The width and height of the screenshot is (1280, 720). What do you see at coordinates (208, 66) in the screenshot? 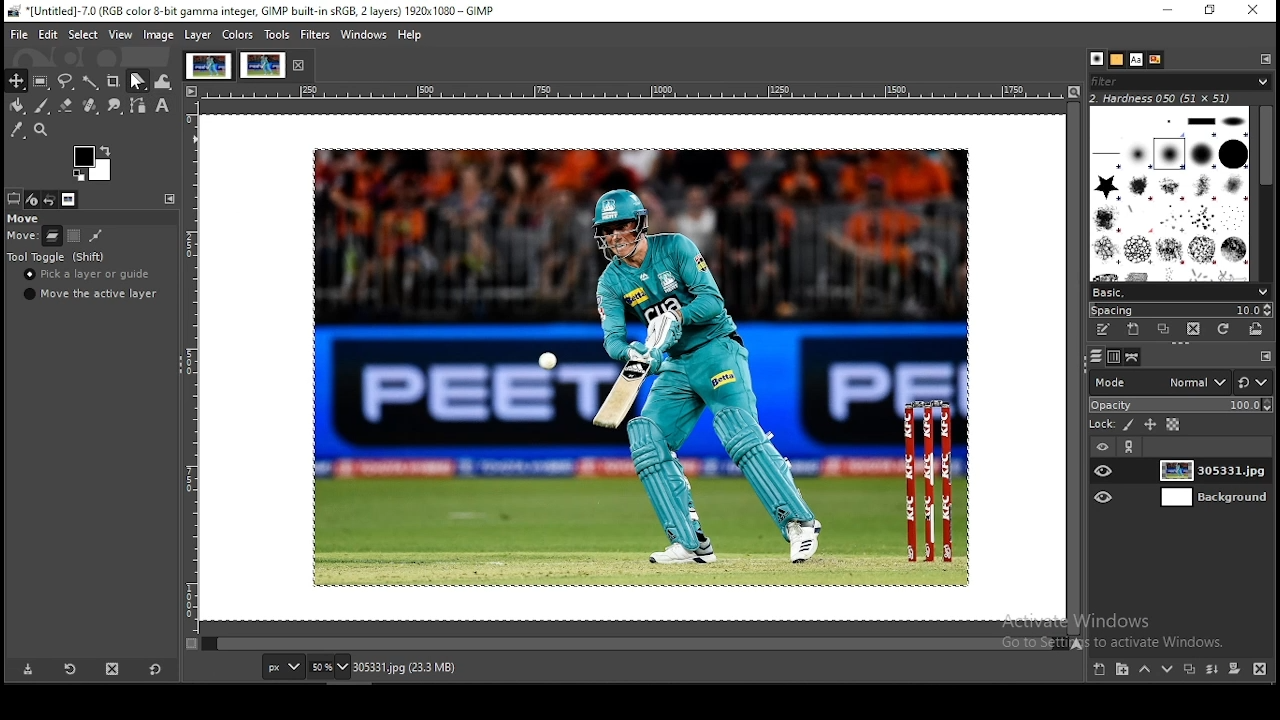
I see `project tab 1` at bounding box center [208, 66].